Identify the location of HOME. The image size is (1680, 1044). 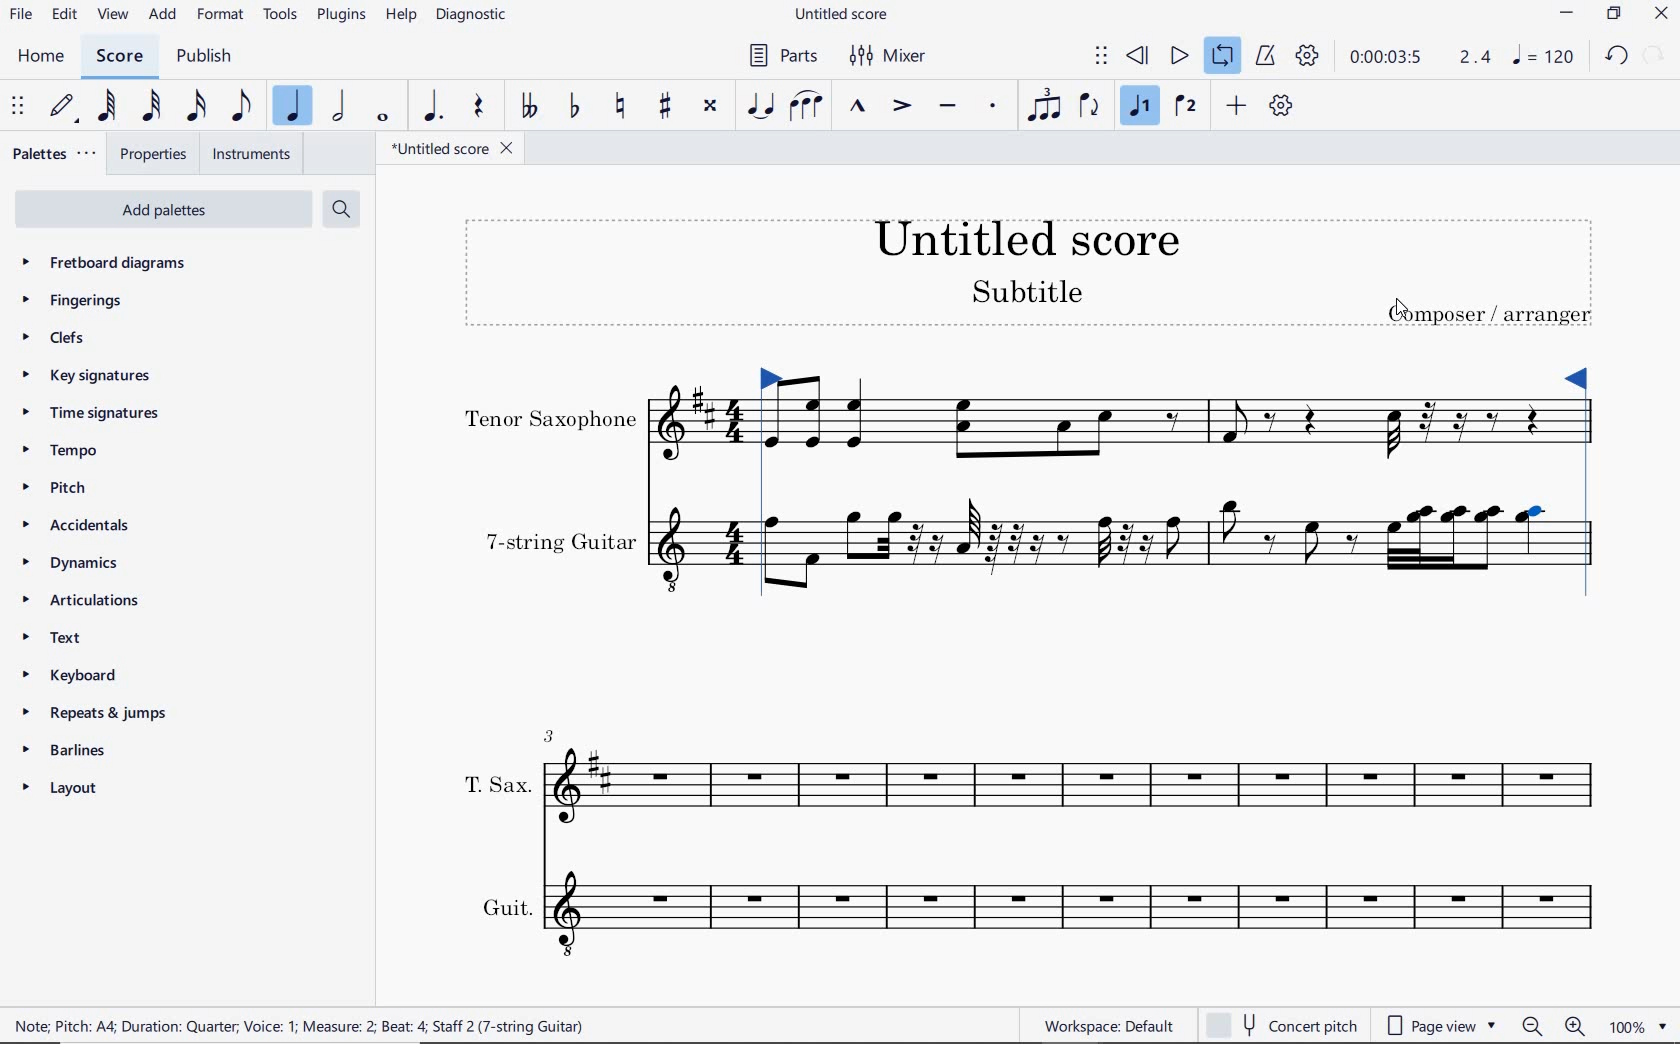
(39, 57).